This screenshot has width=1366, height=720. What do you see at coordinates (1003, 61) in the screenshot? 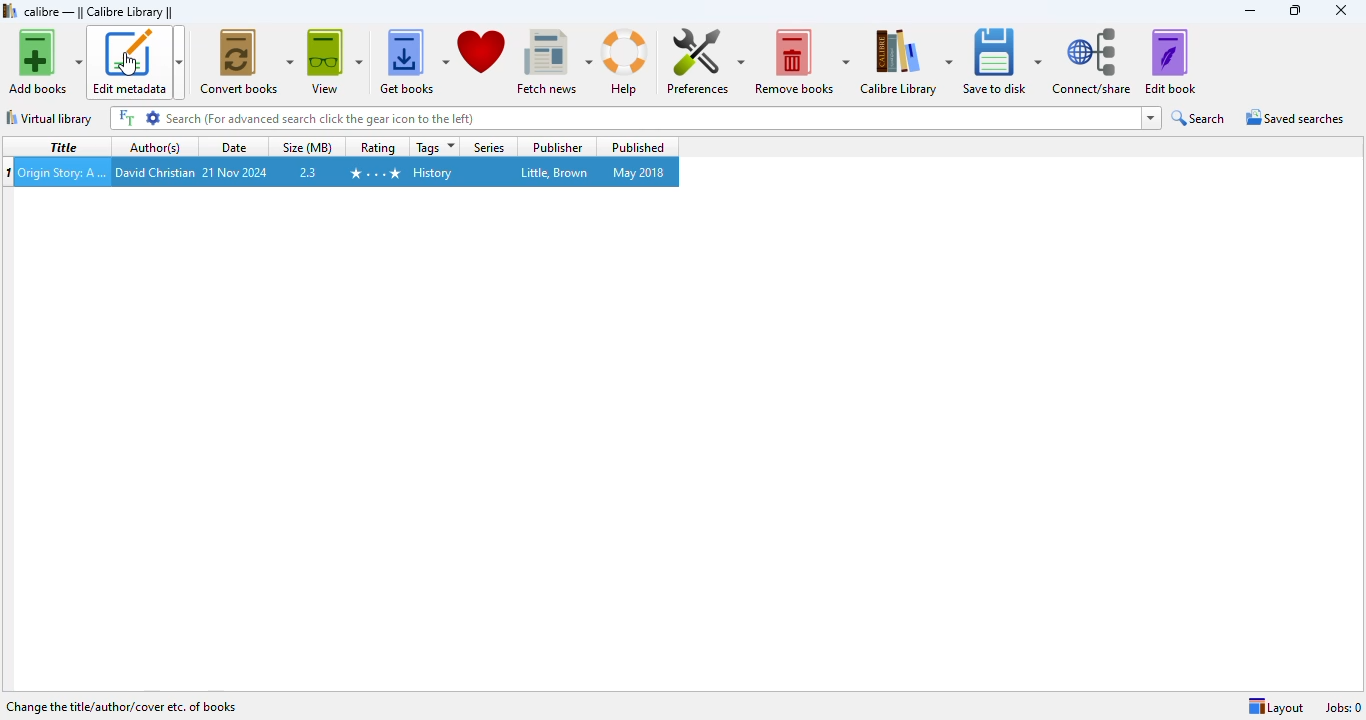
I see `save to disk` at bounding box center [1003, 61].